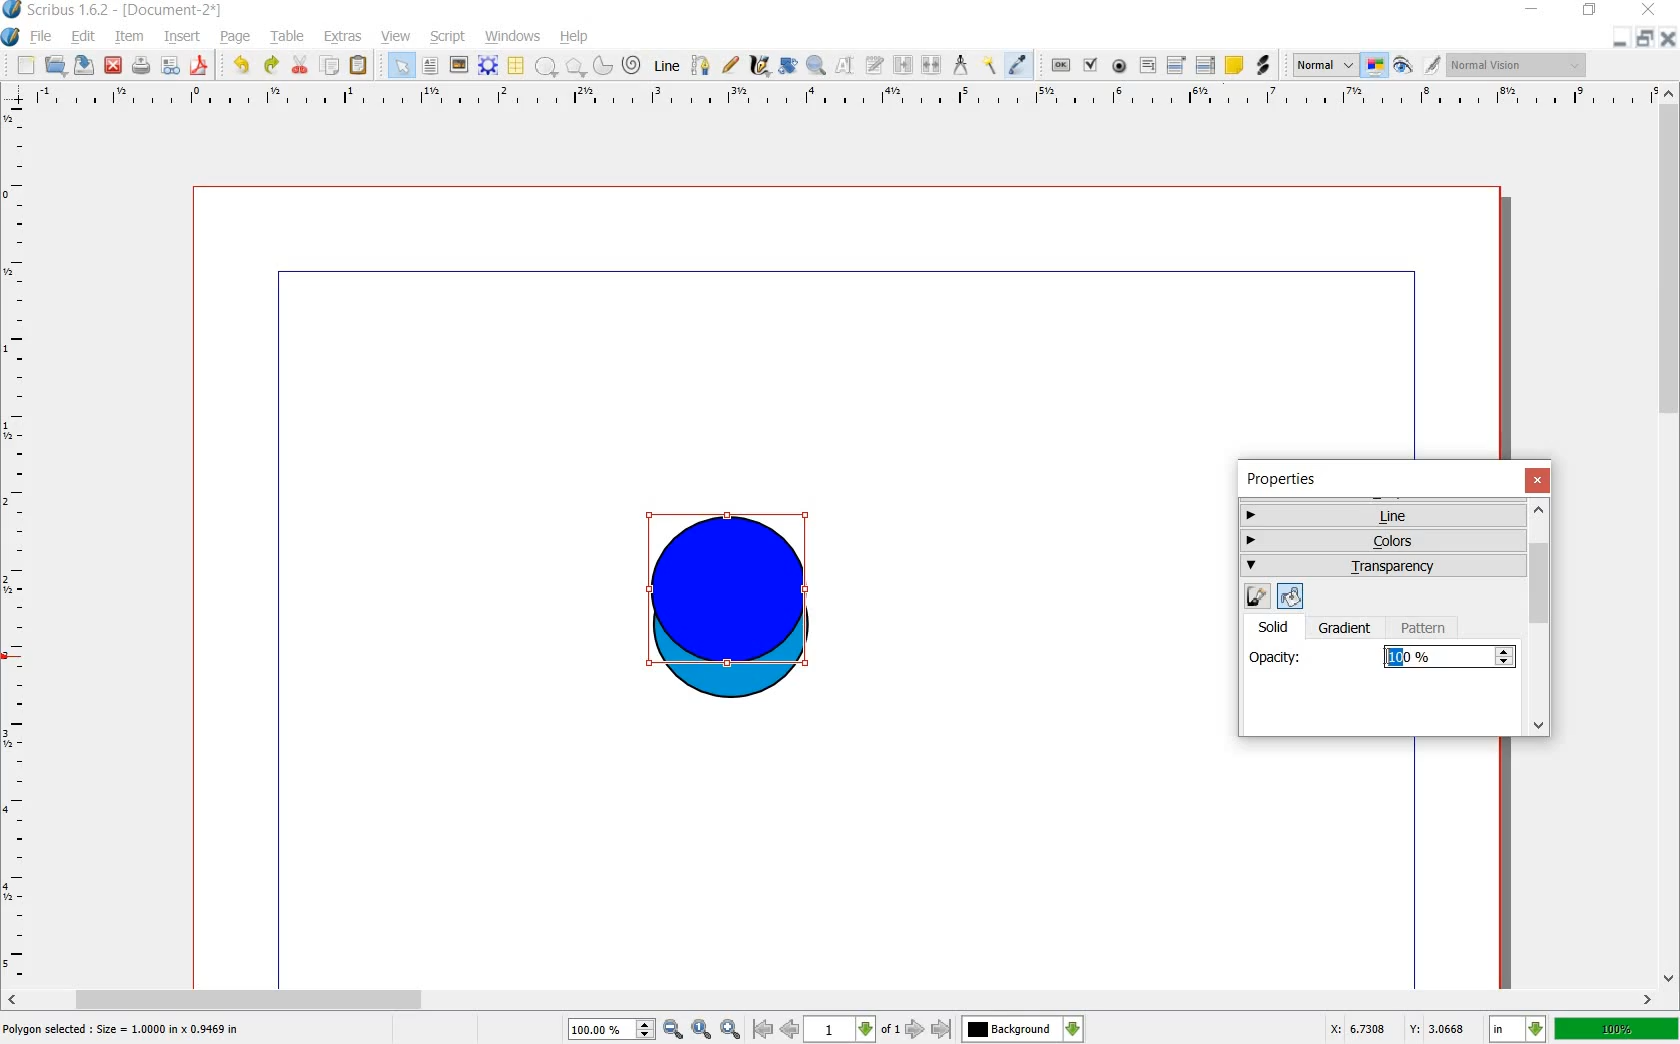 The width and height of the screenshot is (1680, 1044). I want to click on scroll bar, so click(830, 998).